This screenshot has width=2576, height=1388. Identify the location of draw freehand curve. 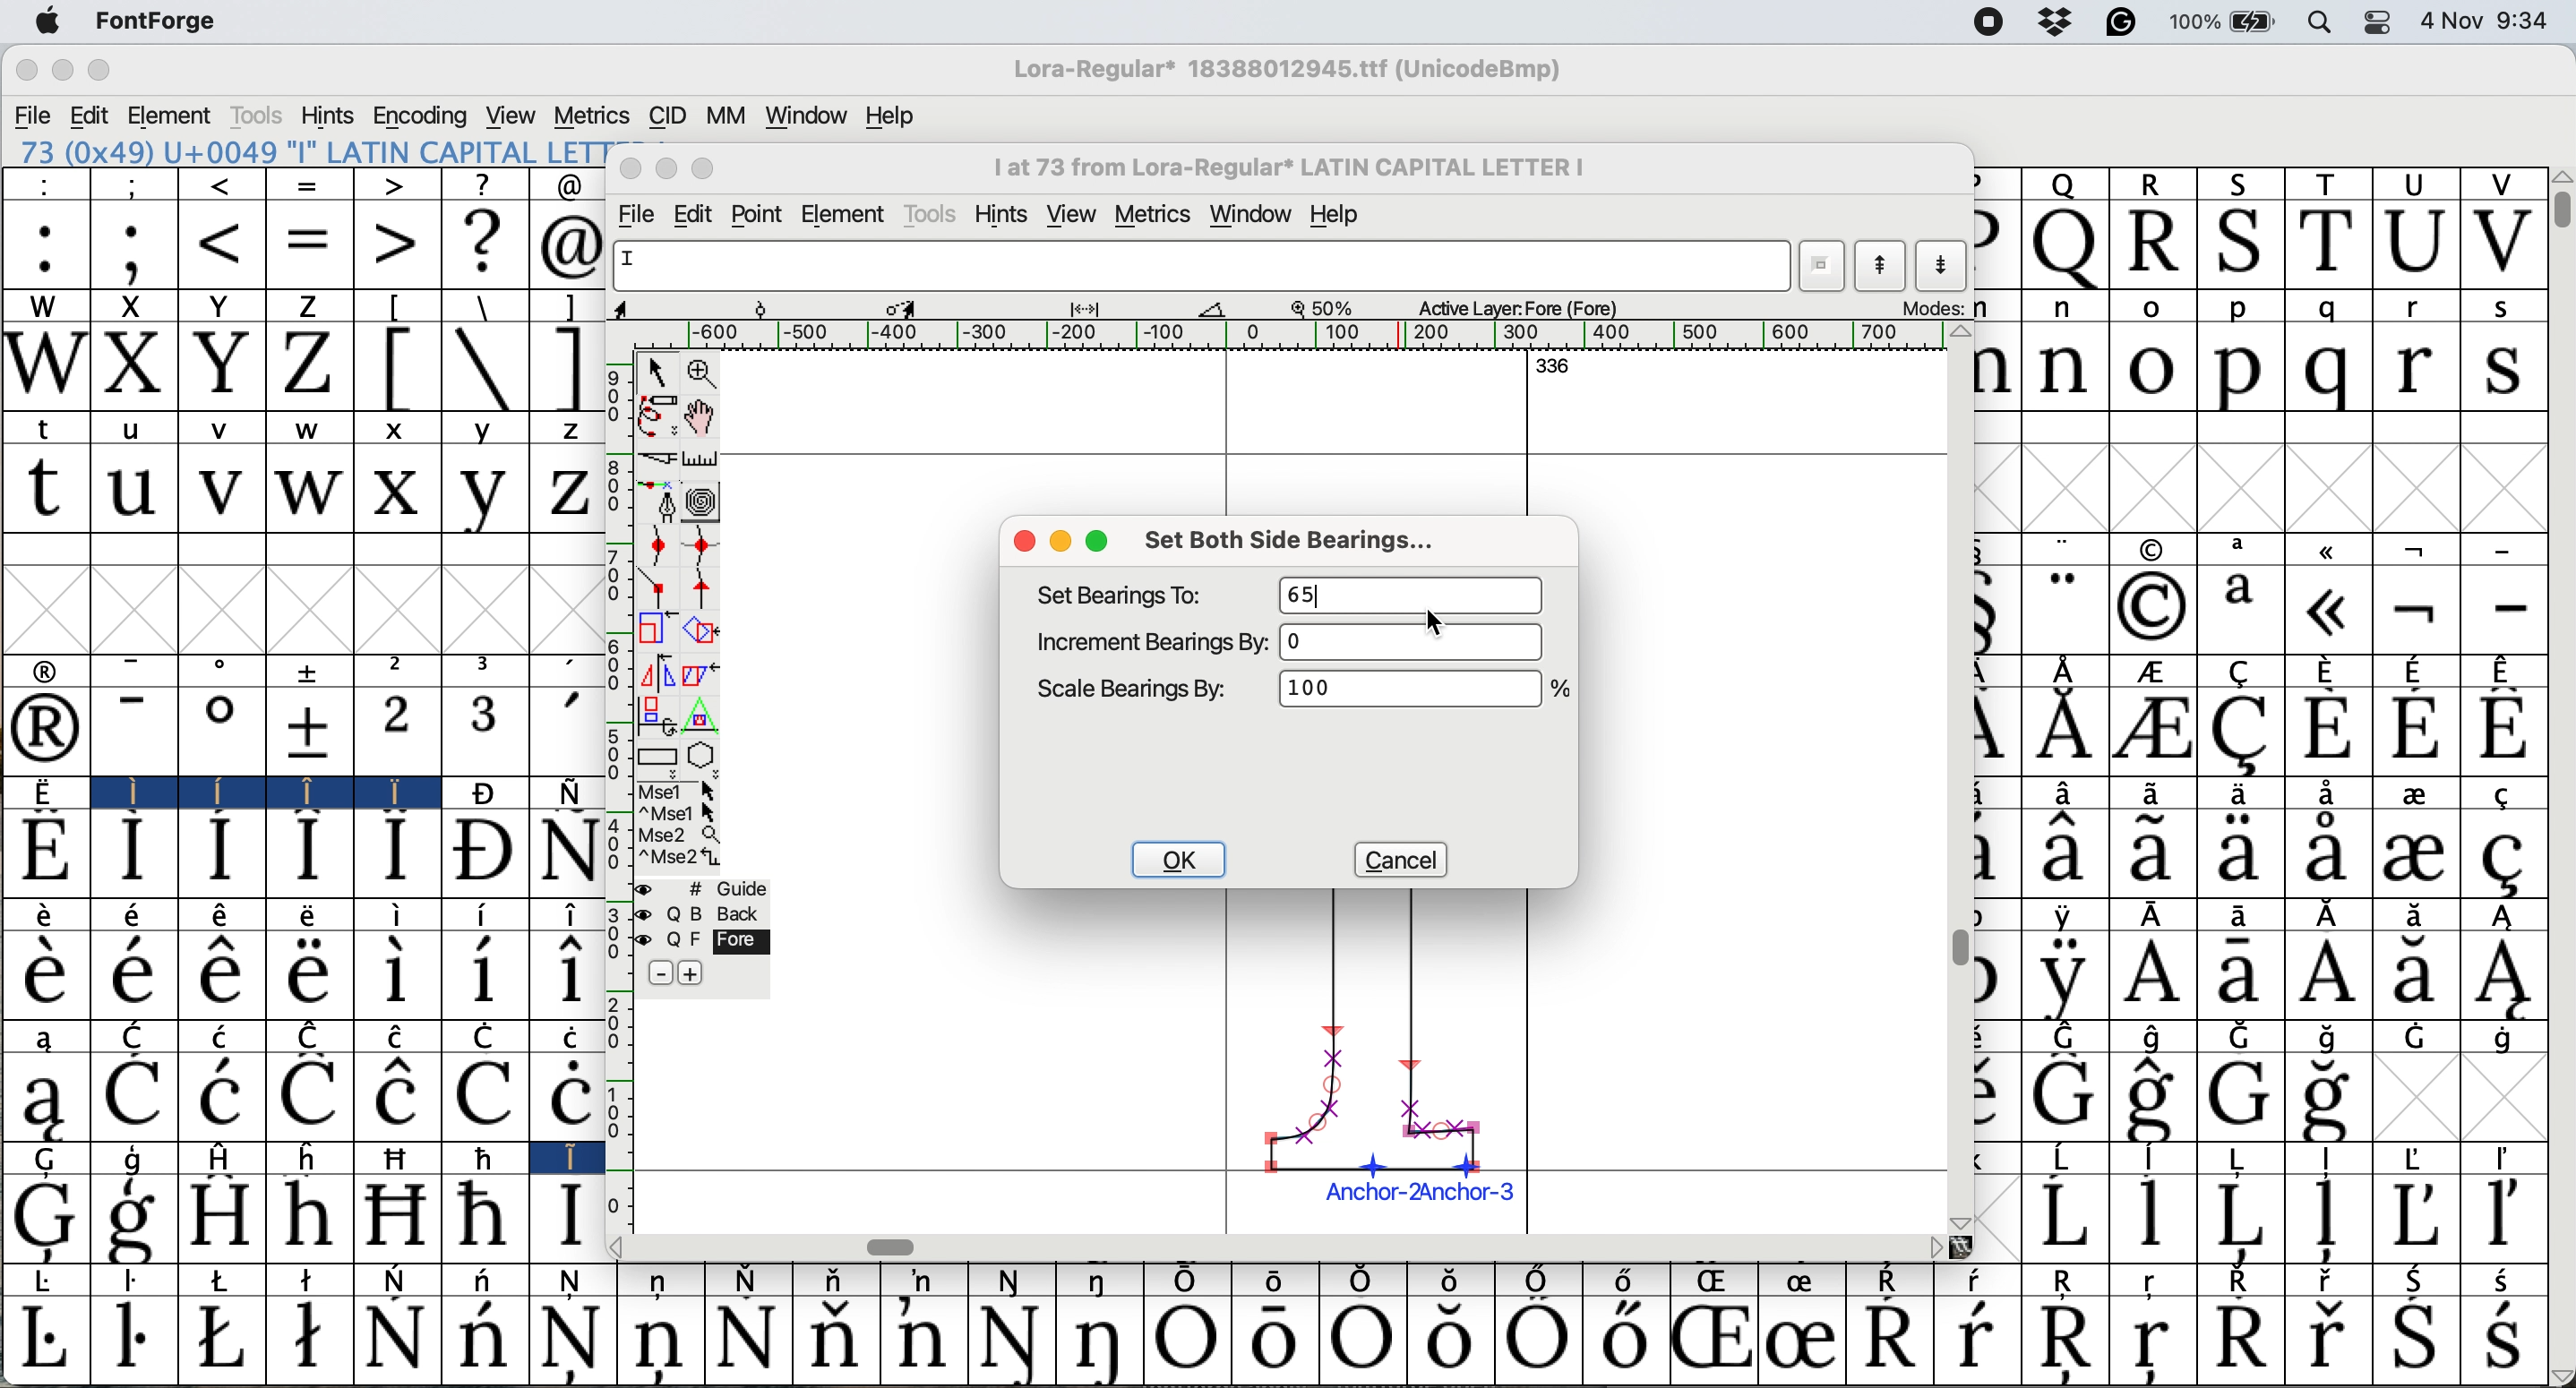
(655, 414).